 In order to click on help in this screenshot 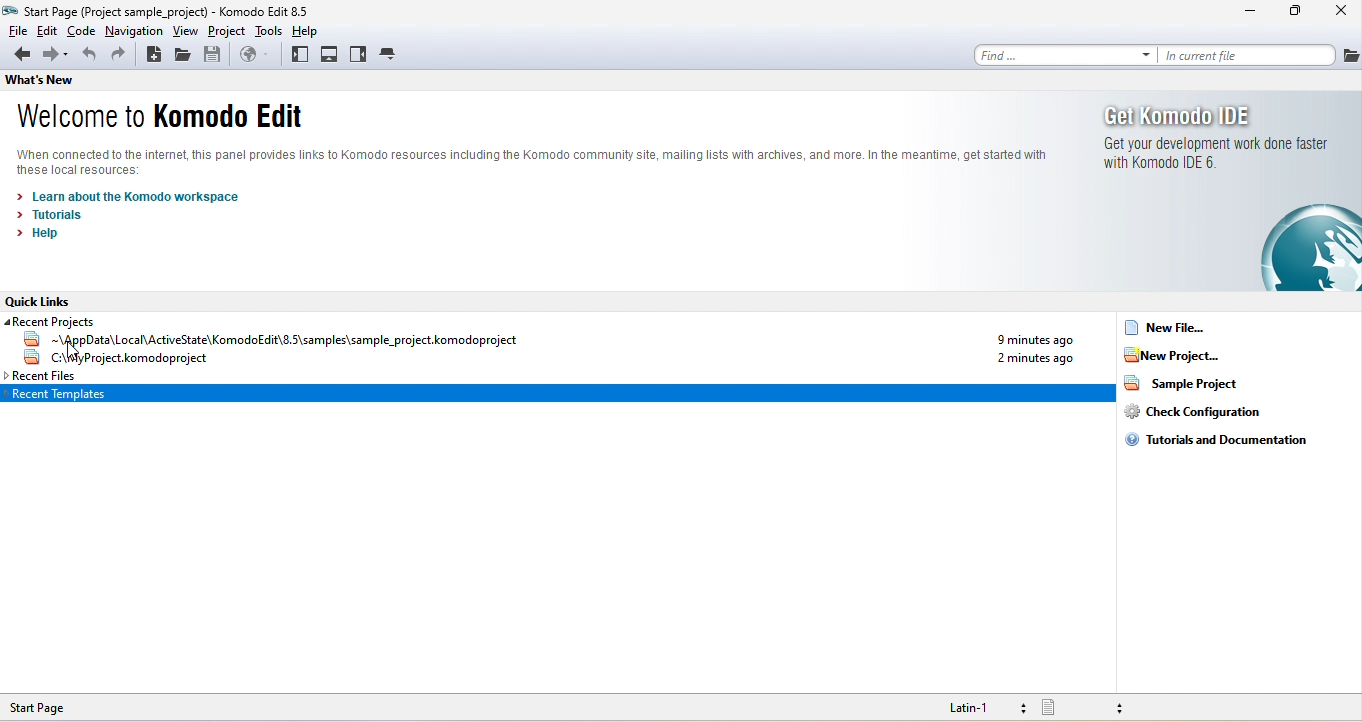, I will do `click(302, 31)`.